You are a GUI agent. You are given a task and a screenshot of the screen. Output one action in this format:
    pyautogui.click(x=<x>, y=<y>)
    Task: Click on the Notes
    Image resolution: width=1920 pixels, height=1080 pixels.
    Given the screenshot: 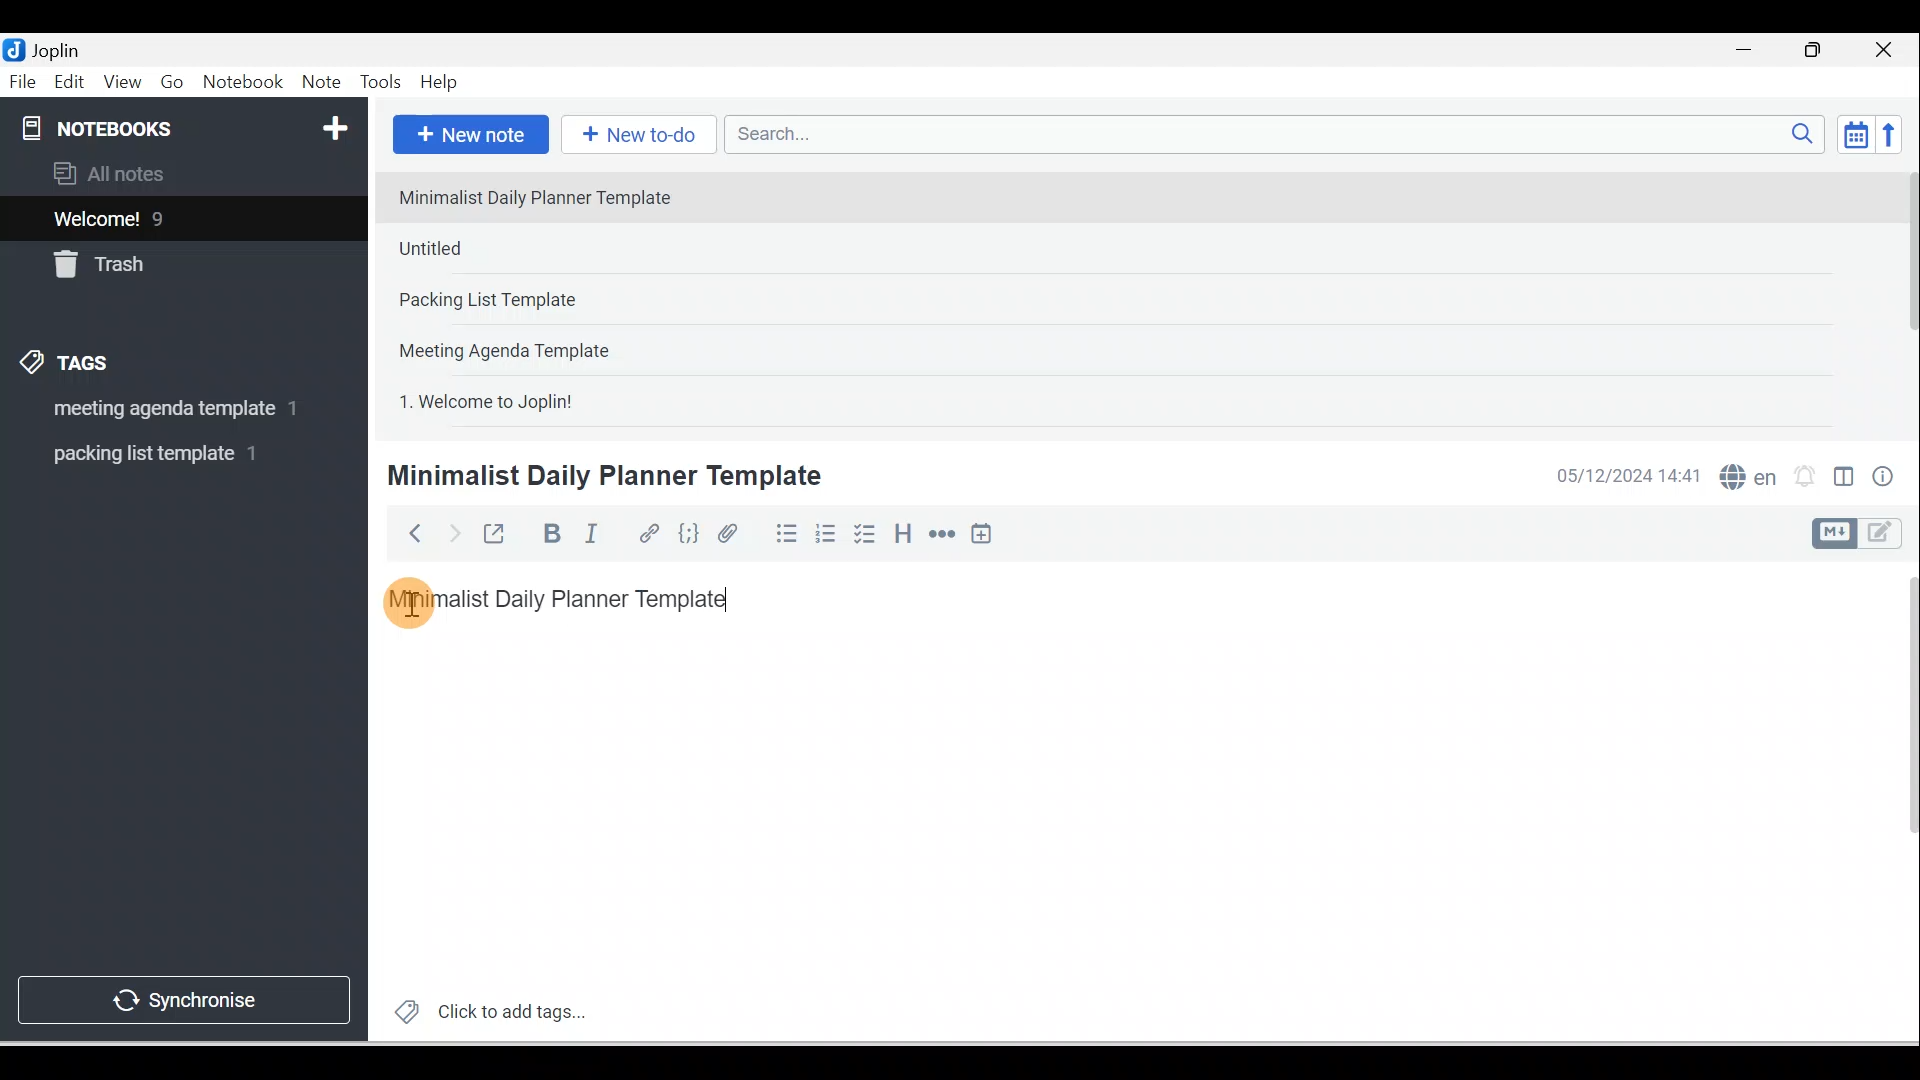 What is the action you would take?
    pyautogui.click(x=169, y=214)
    